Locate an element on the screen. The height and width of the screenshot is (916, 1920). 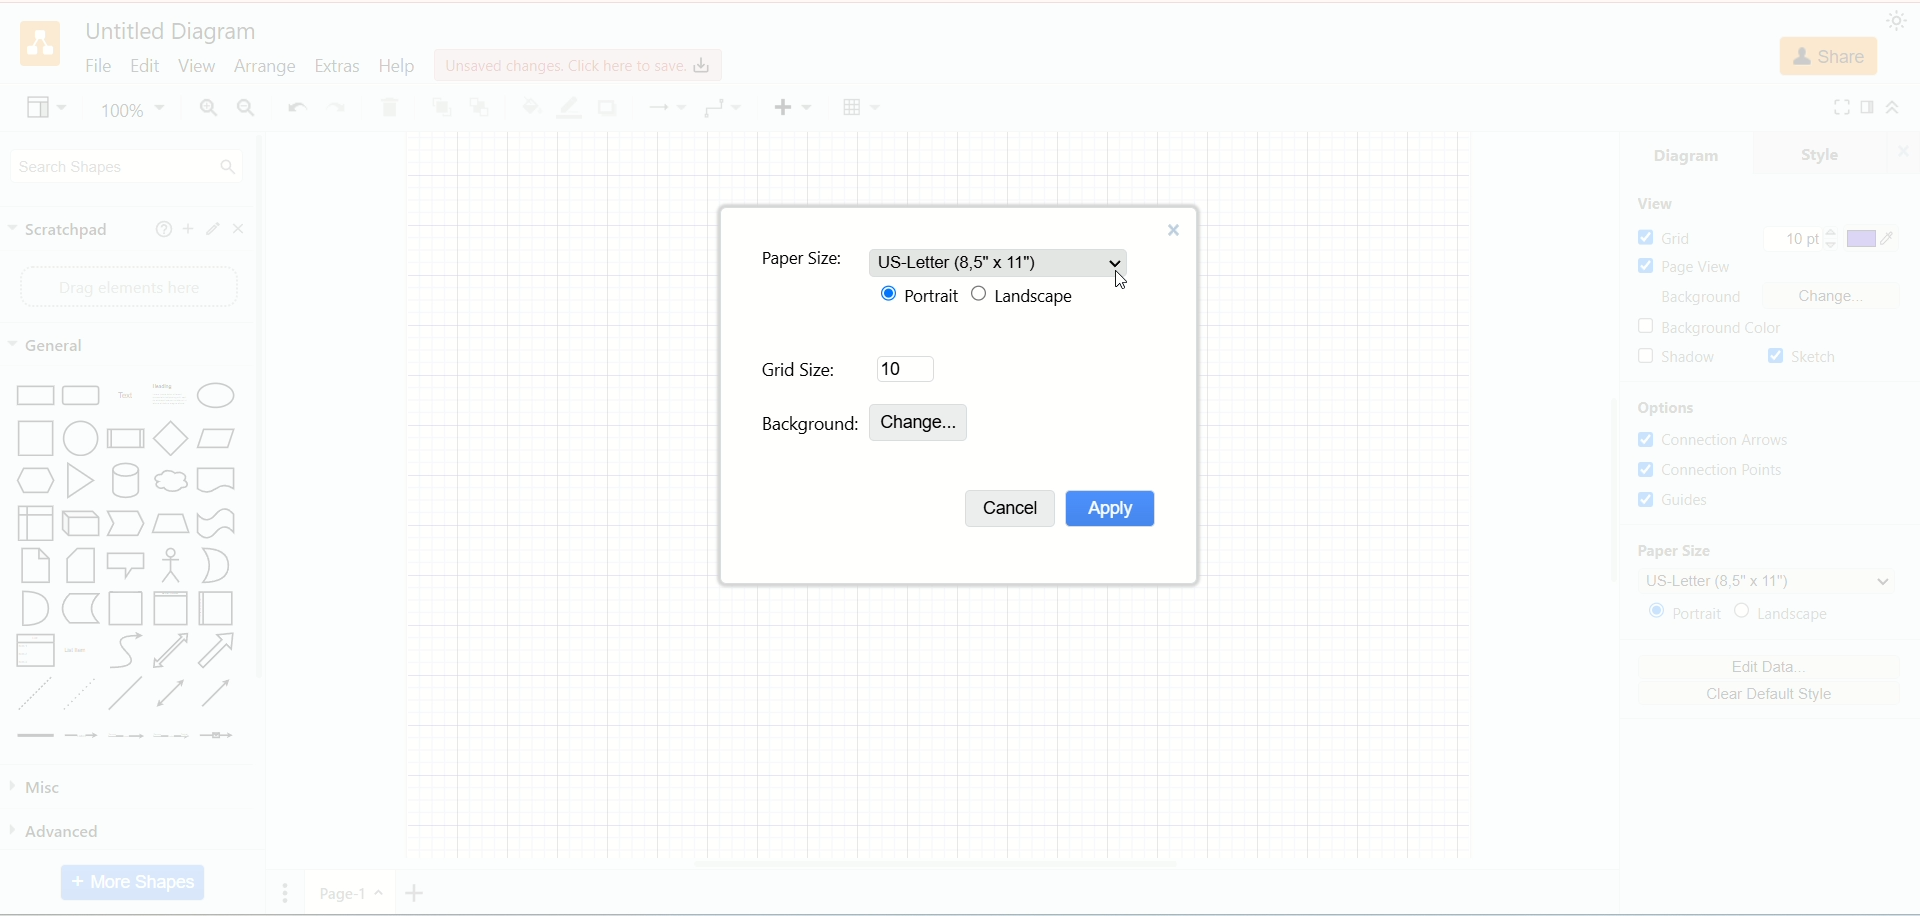
Cube is located at coordinates (80, 524).